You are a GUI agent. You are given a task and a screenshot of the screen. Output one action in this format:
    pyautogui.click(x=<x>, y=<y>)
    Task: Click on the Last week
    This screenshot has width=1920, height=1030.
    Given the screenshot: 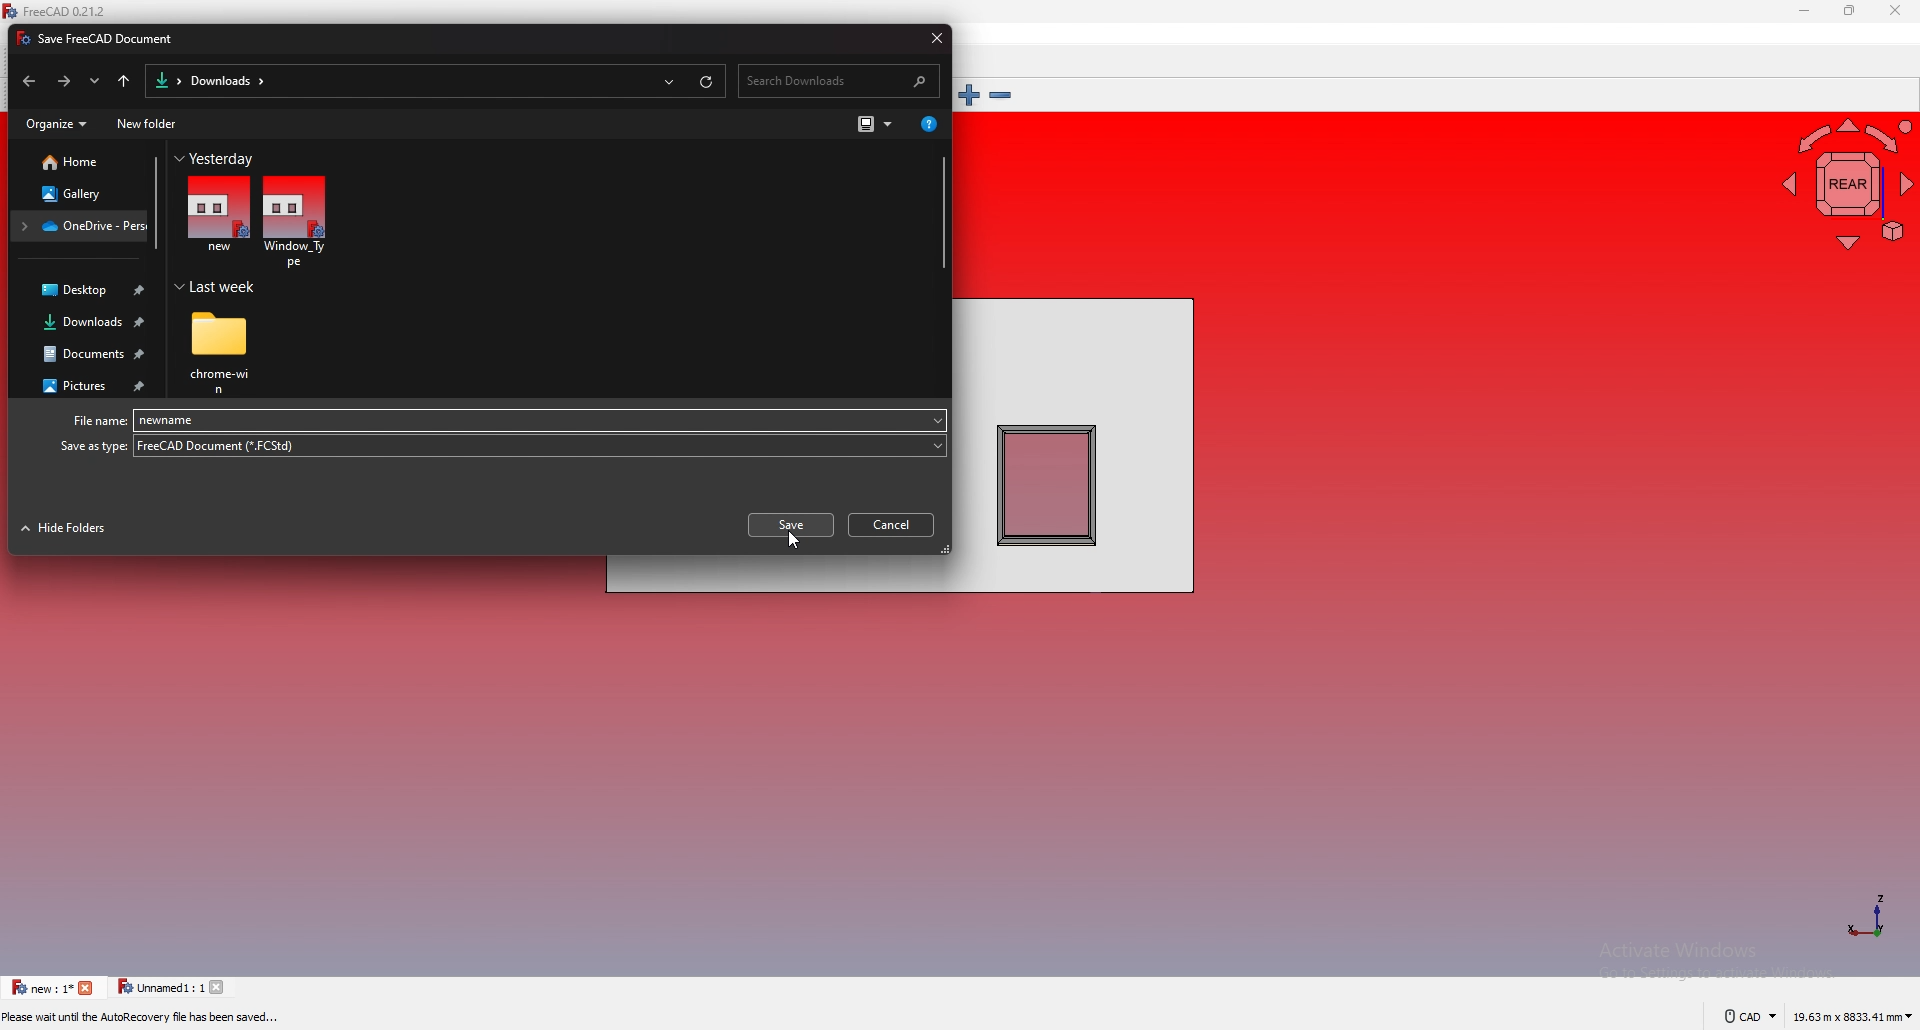 What is the action you would take?
    pyautogui.click(x=486, y=288)
    